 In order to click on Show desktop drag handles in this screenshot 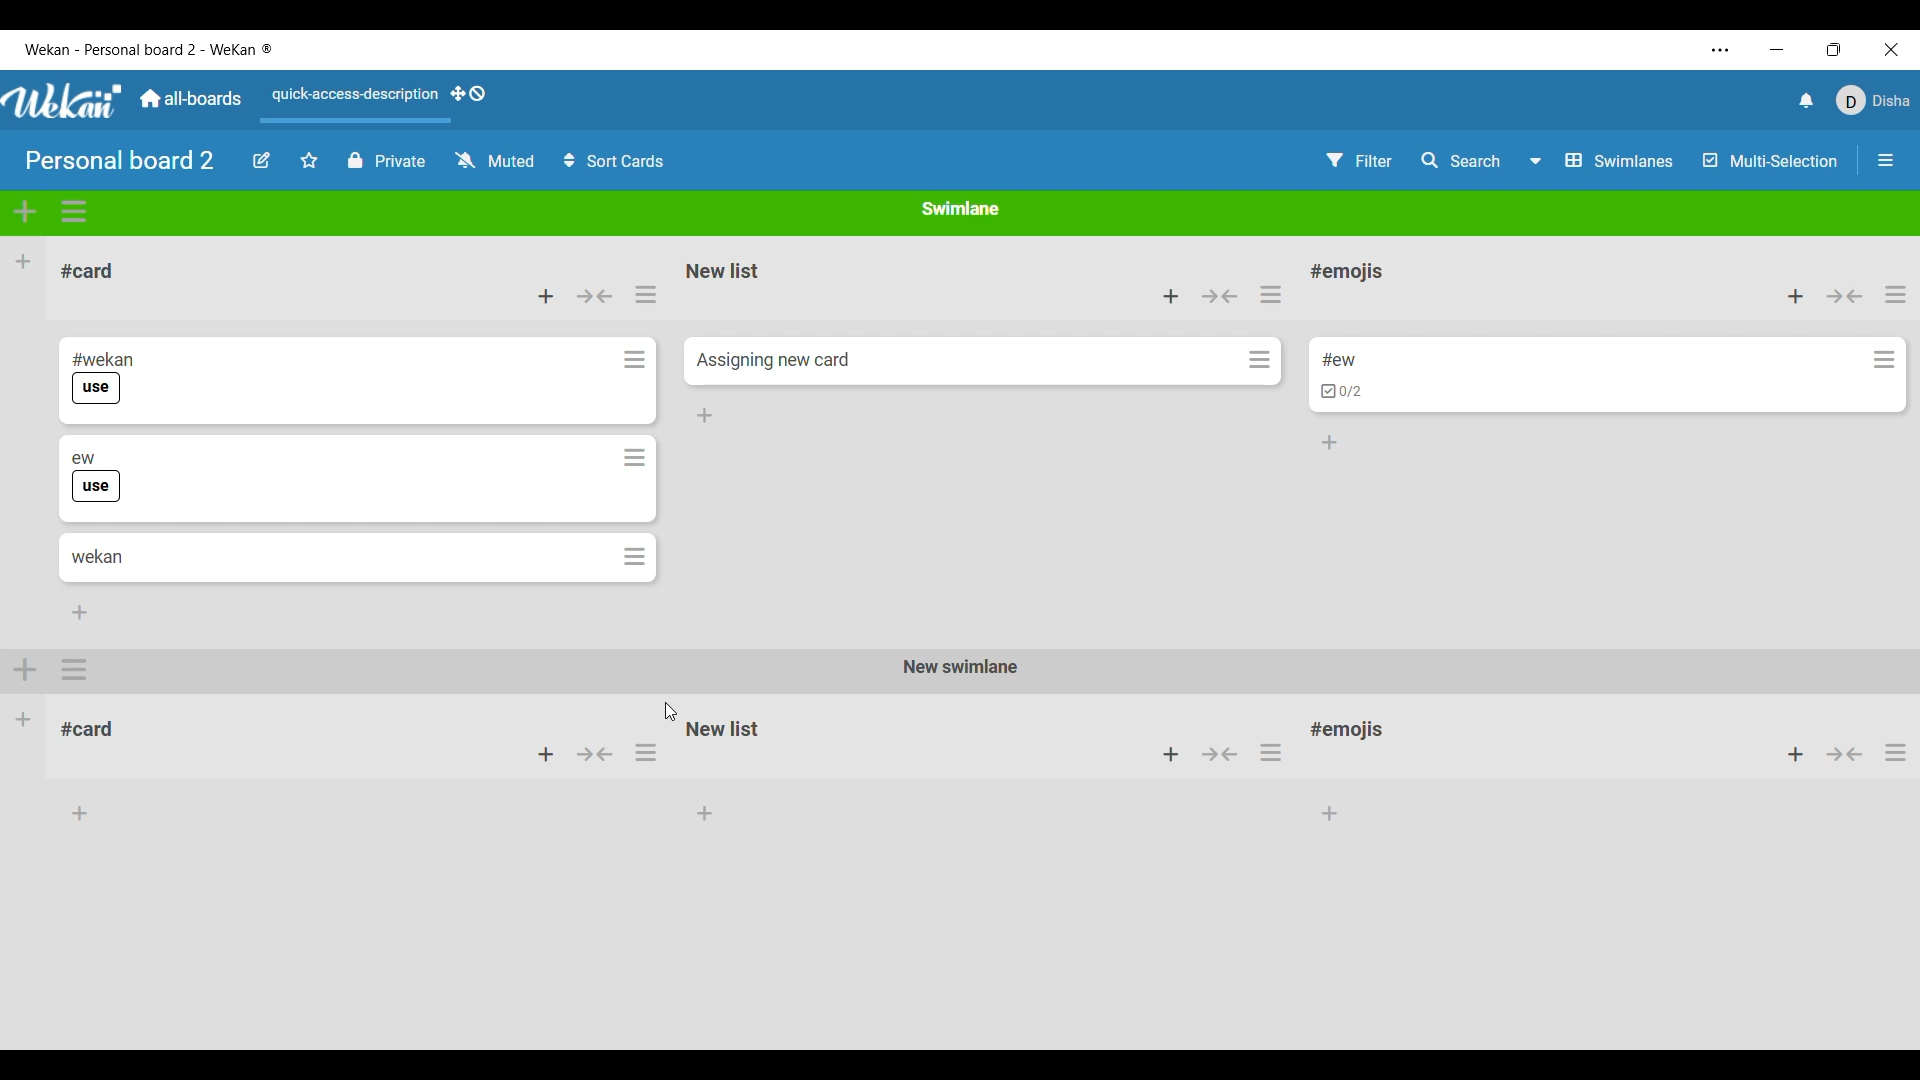, I will do `click(468, 94)`.